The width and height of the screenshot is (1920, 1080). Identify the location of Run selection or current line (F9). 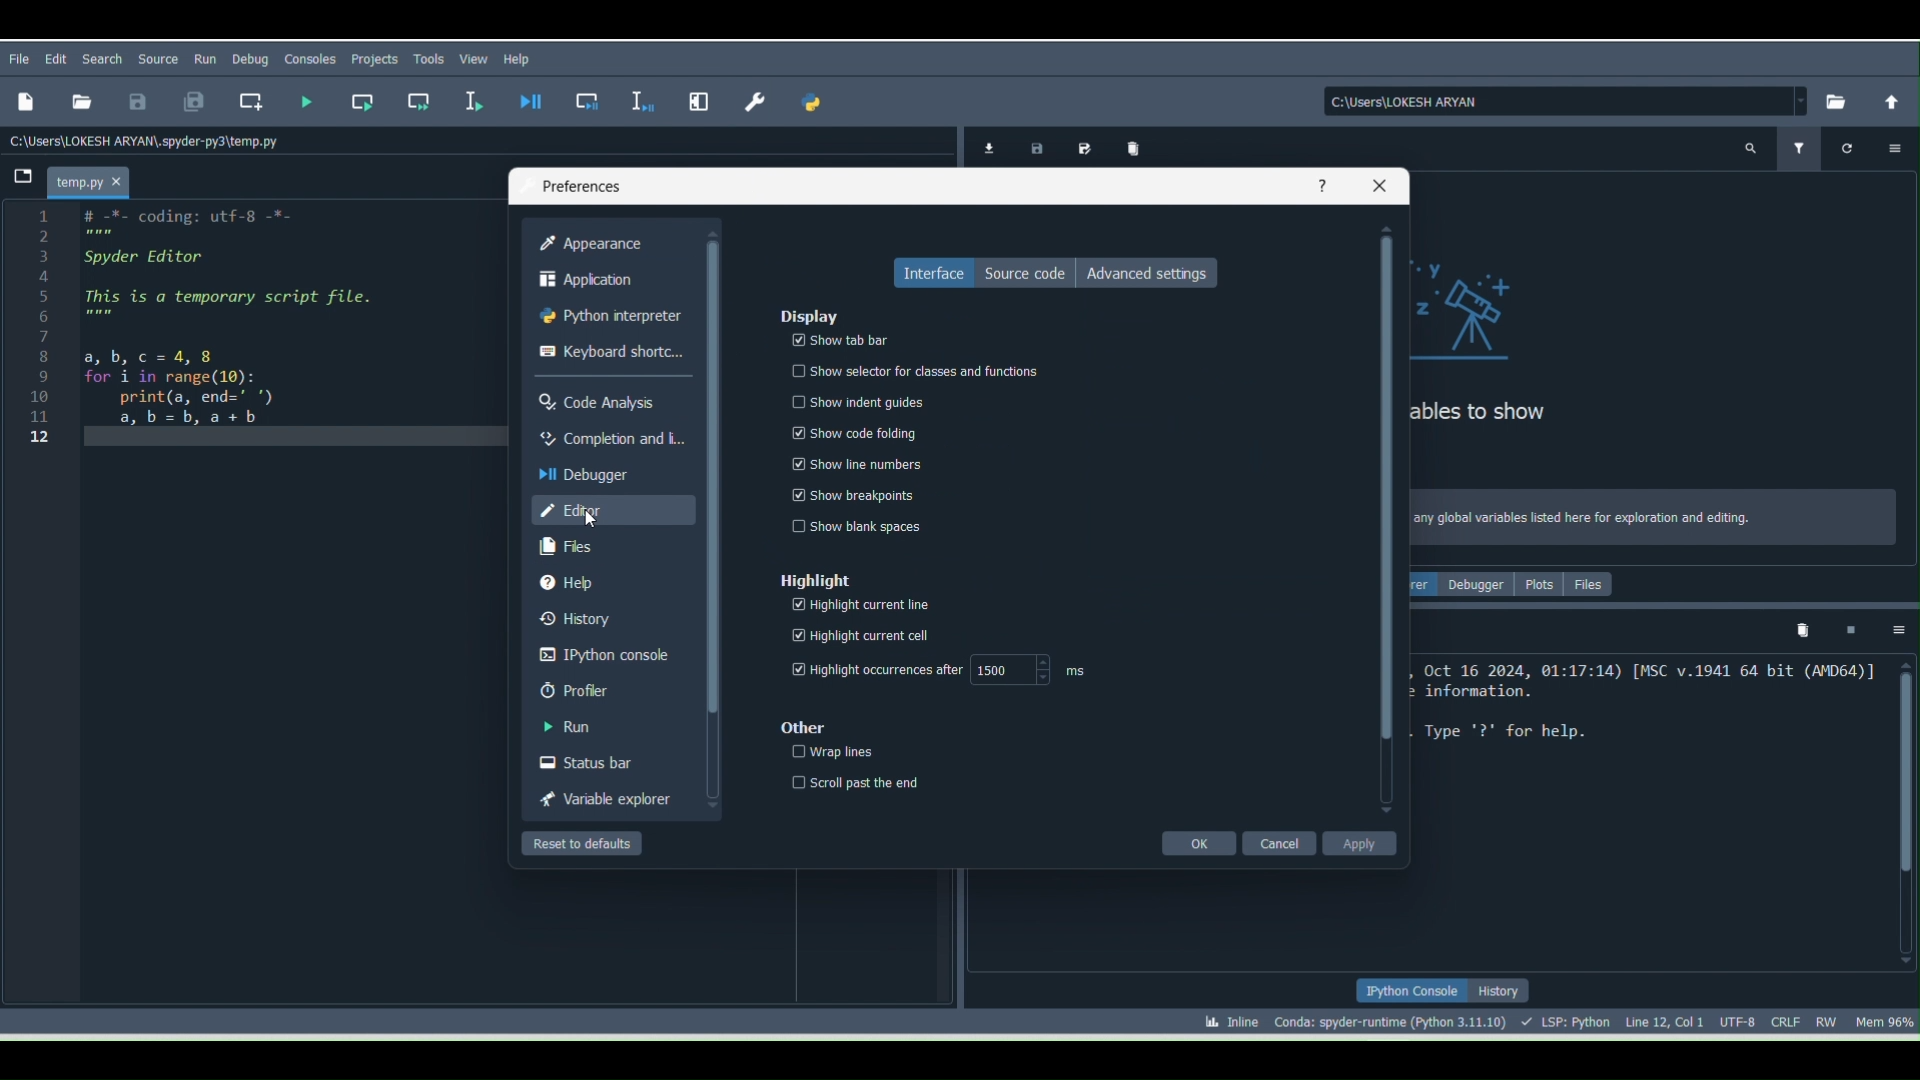
(475, 103).